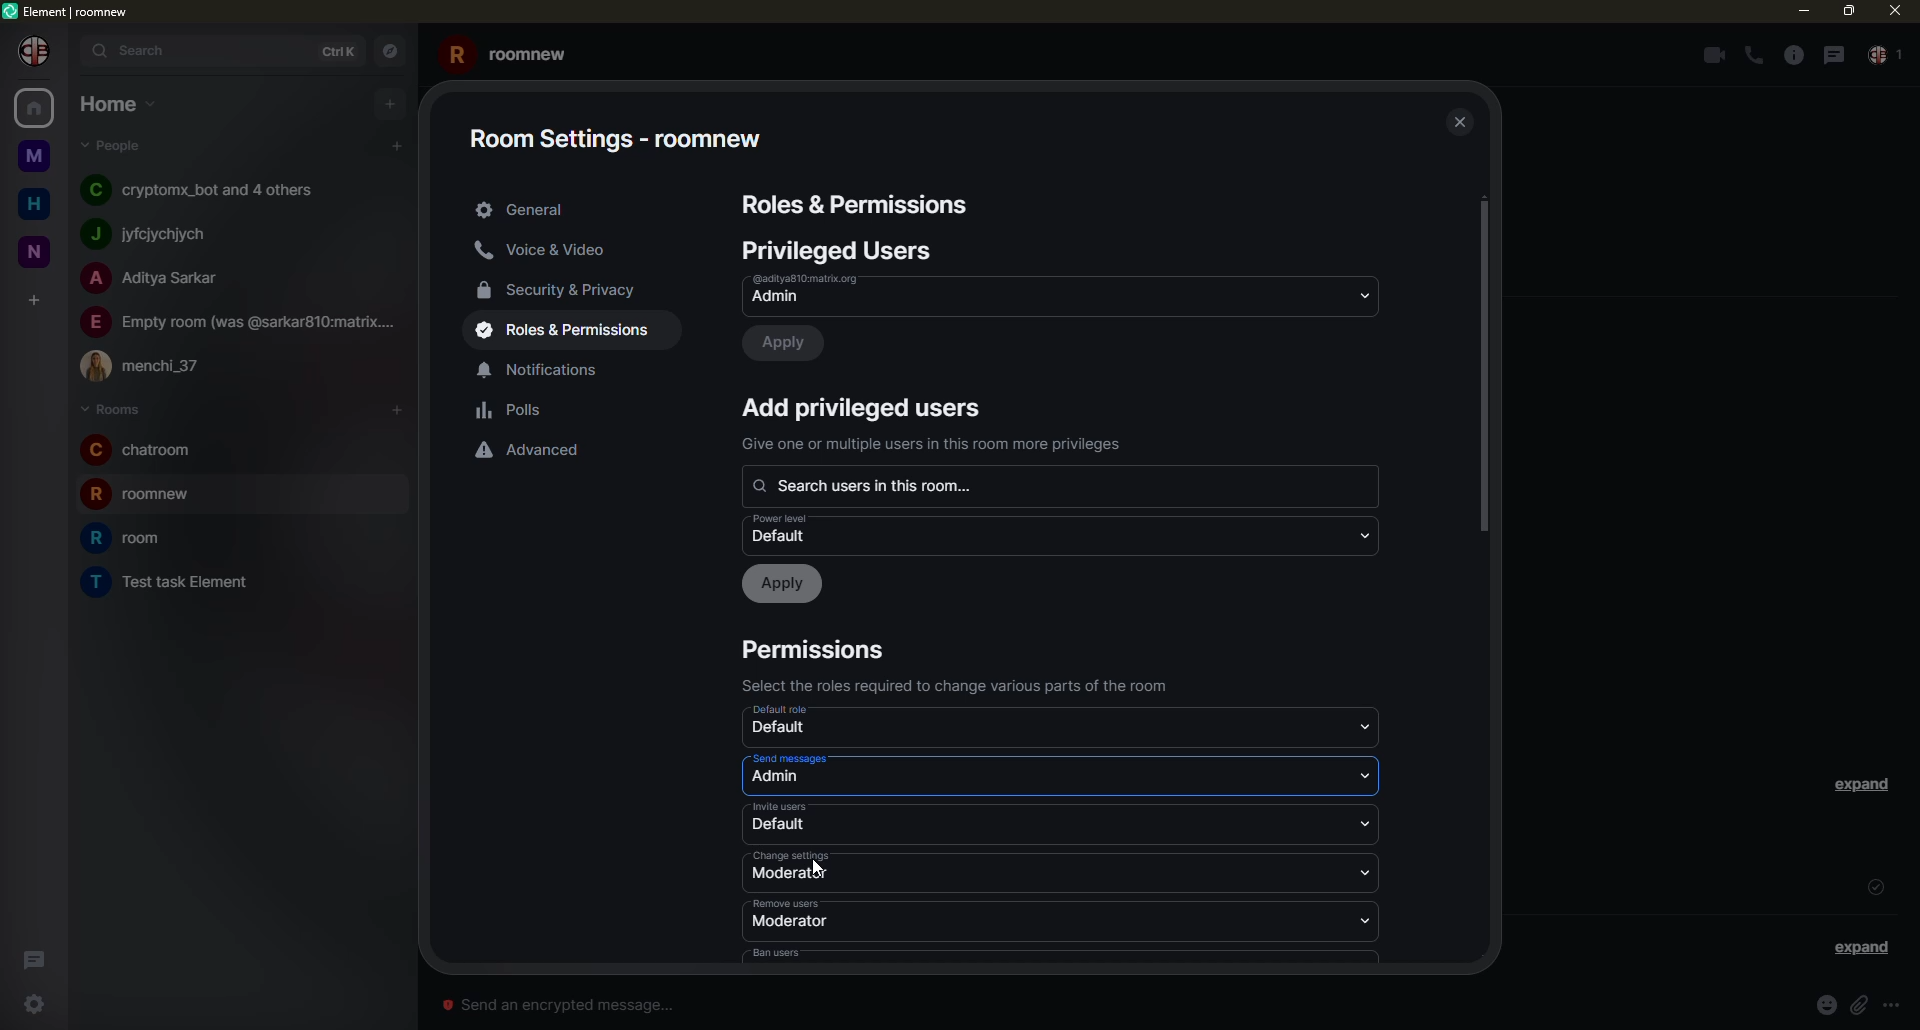 This screenshot has height=1030, width=1920. What do you see at coordinates (512, 52) in the screenshot?
I see `roomnew` at bounding box center [512, 52].